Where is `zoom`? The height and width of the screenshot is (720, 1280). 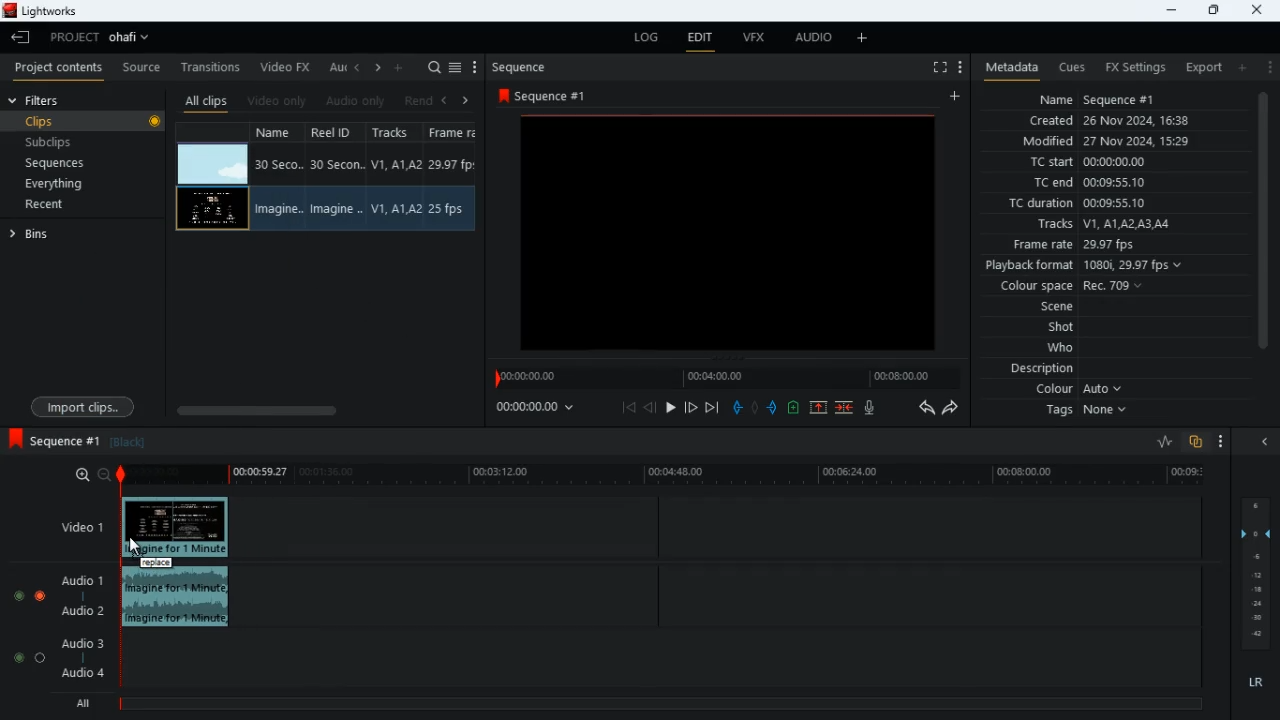
zoom is located at coordinates (85, 475).